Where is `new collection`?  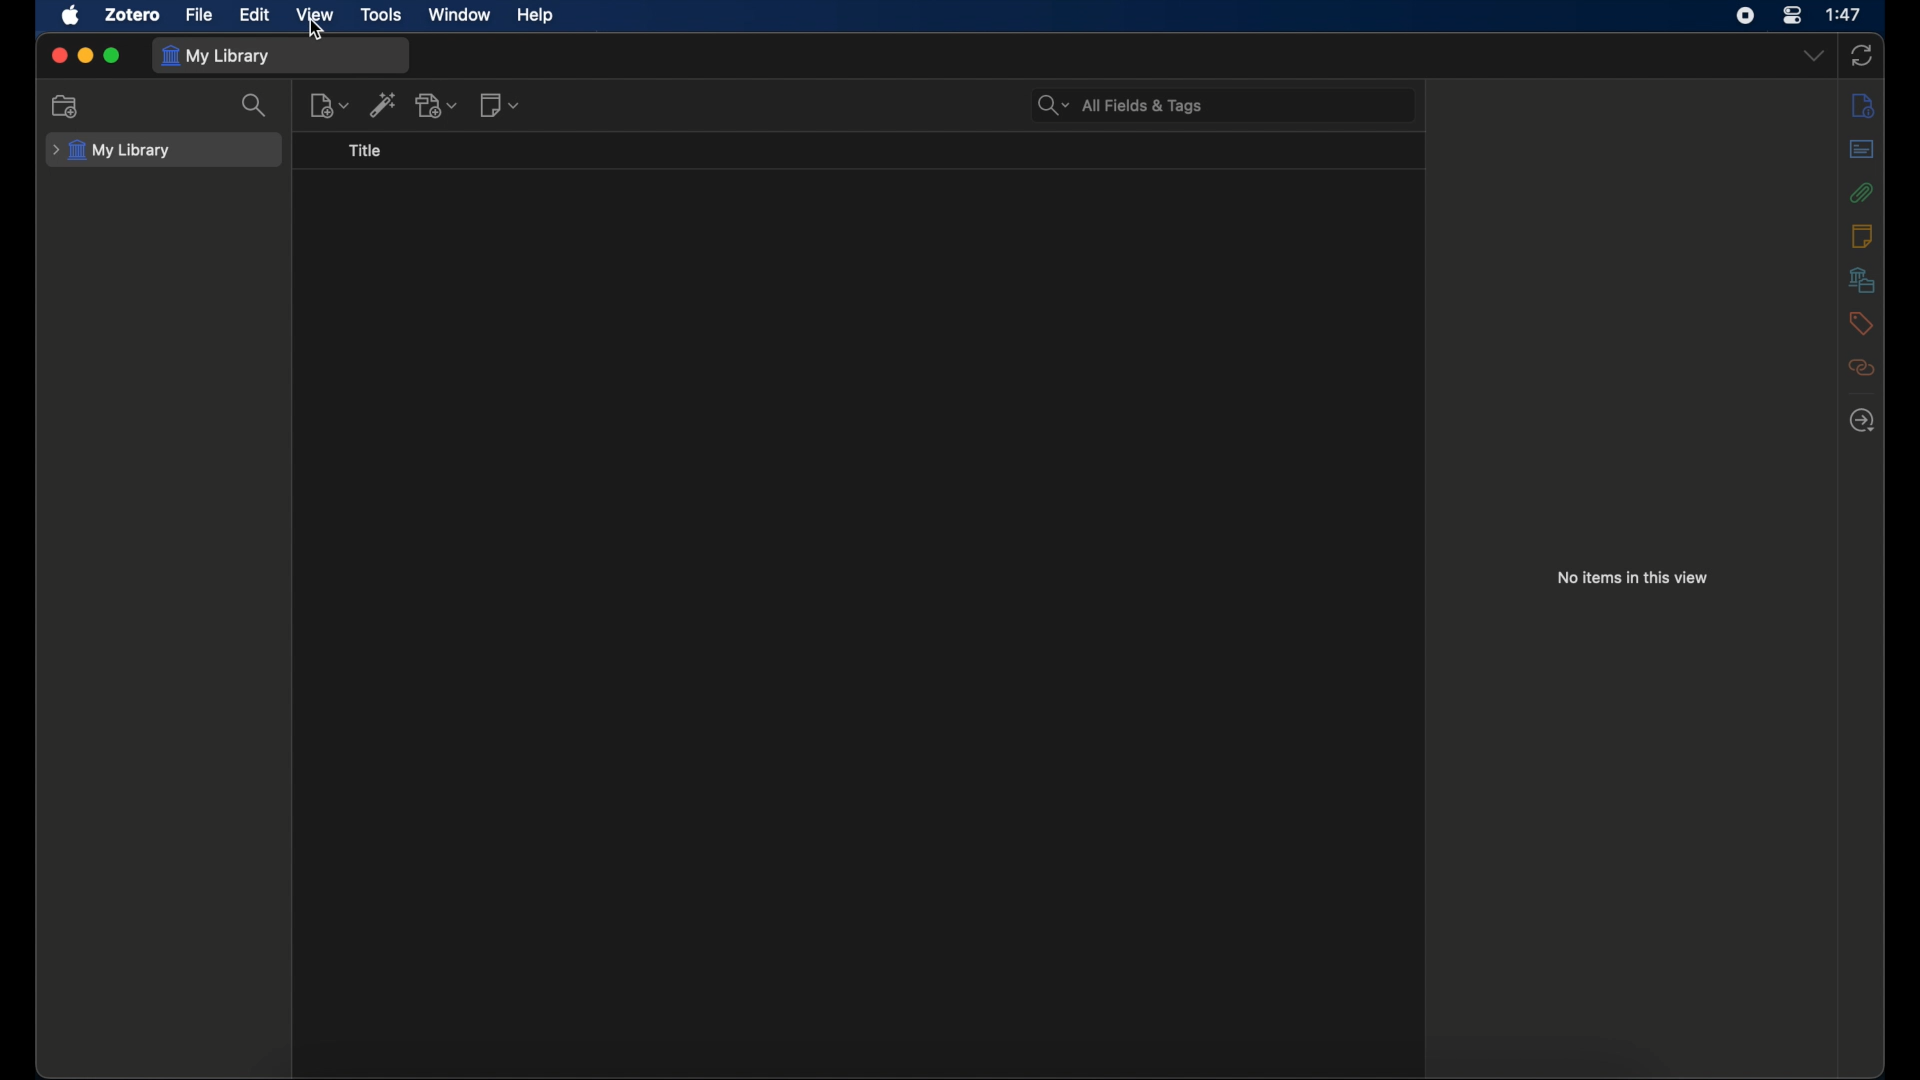
new collection is located at coordinates (67, 106).